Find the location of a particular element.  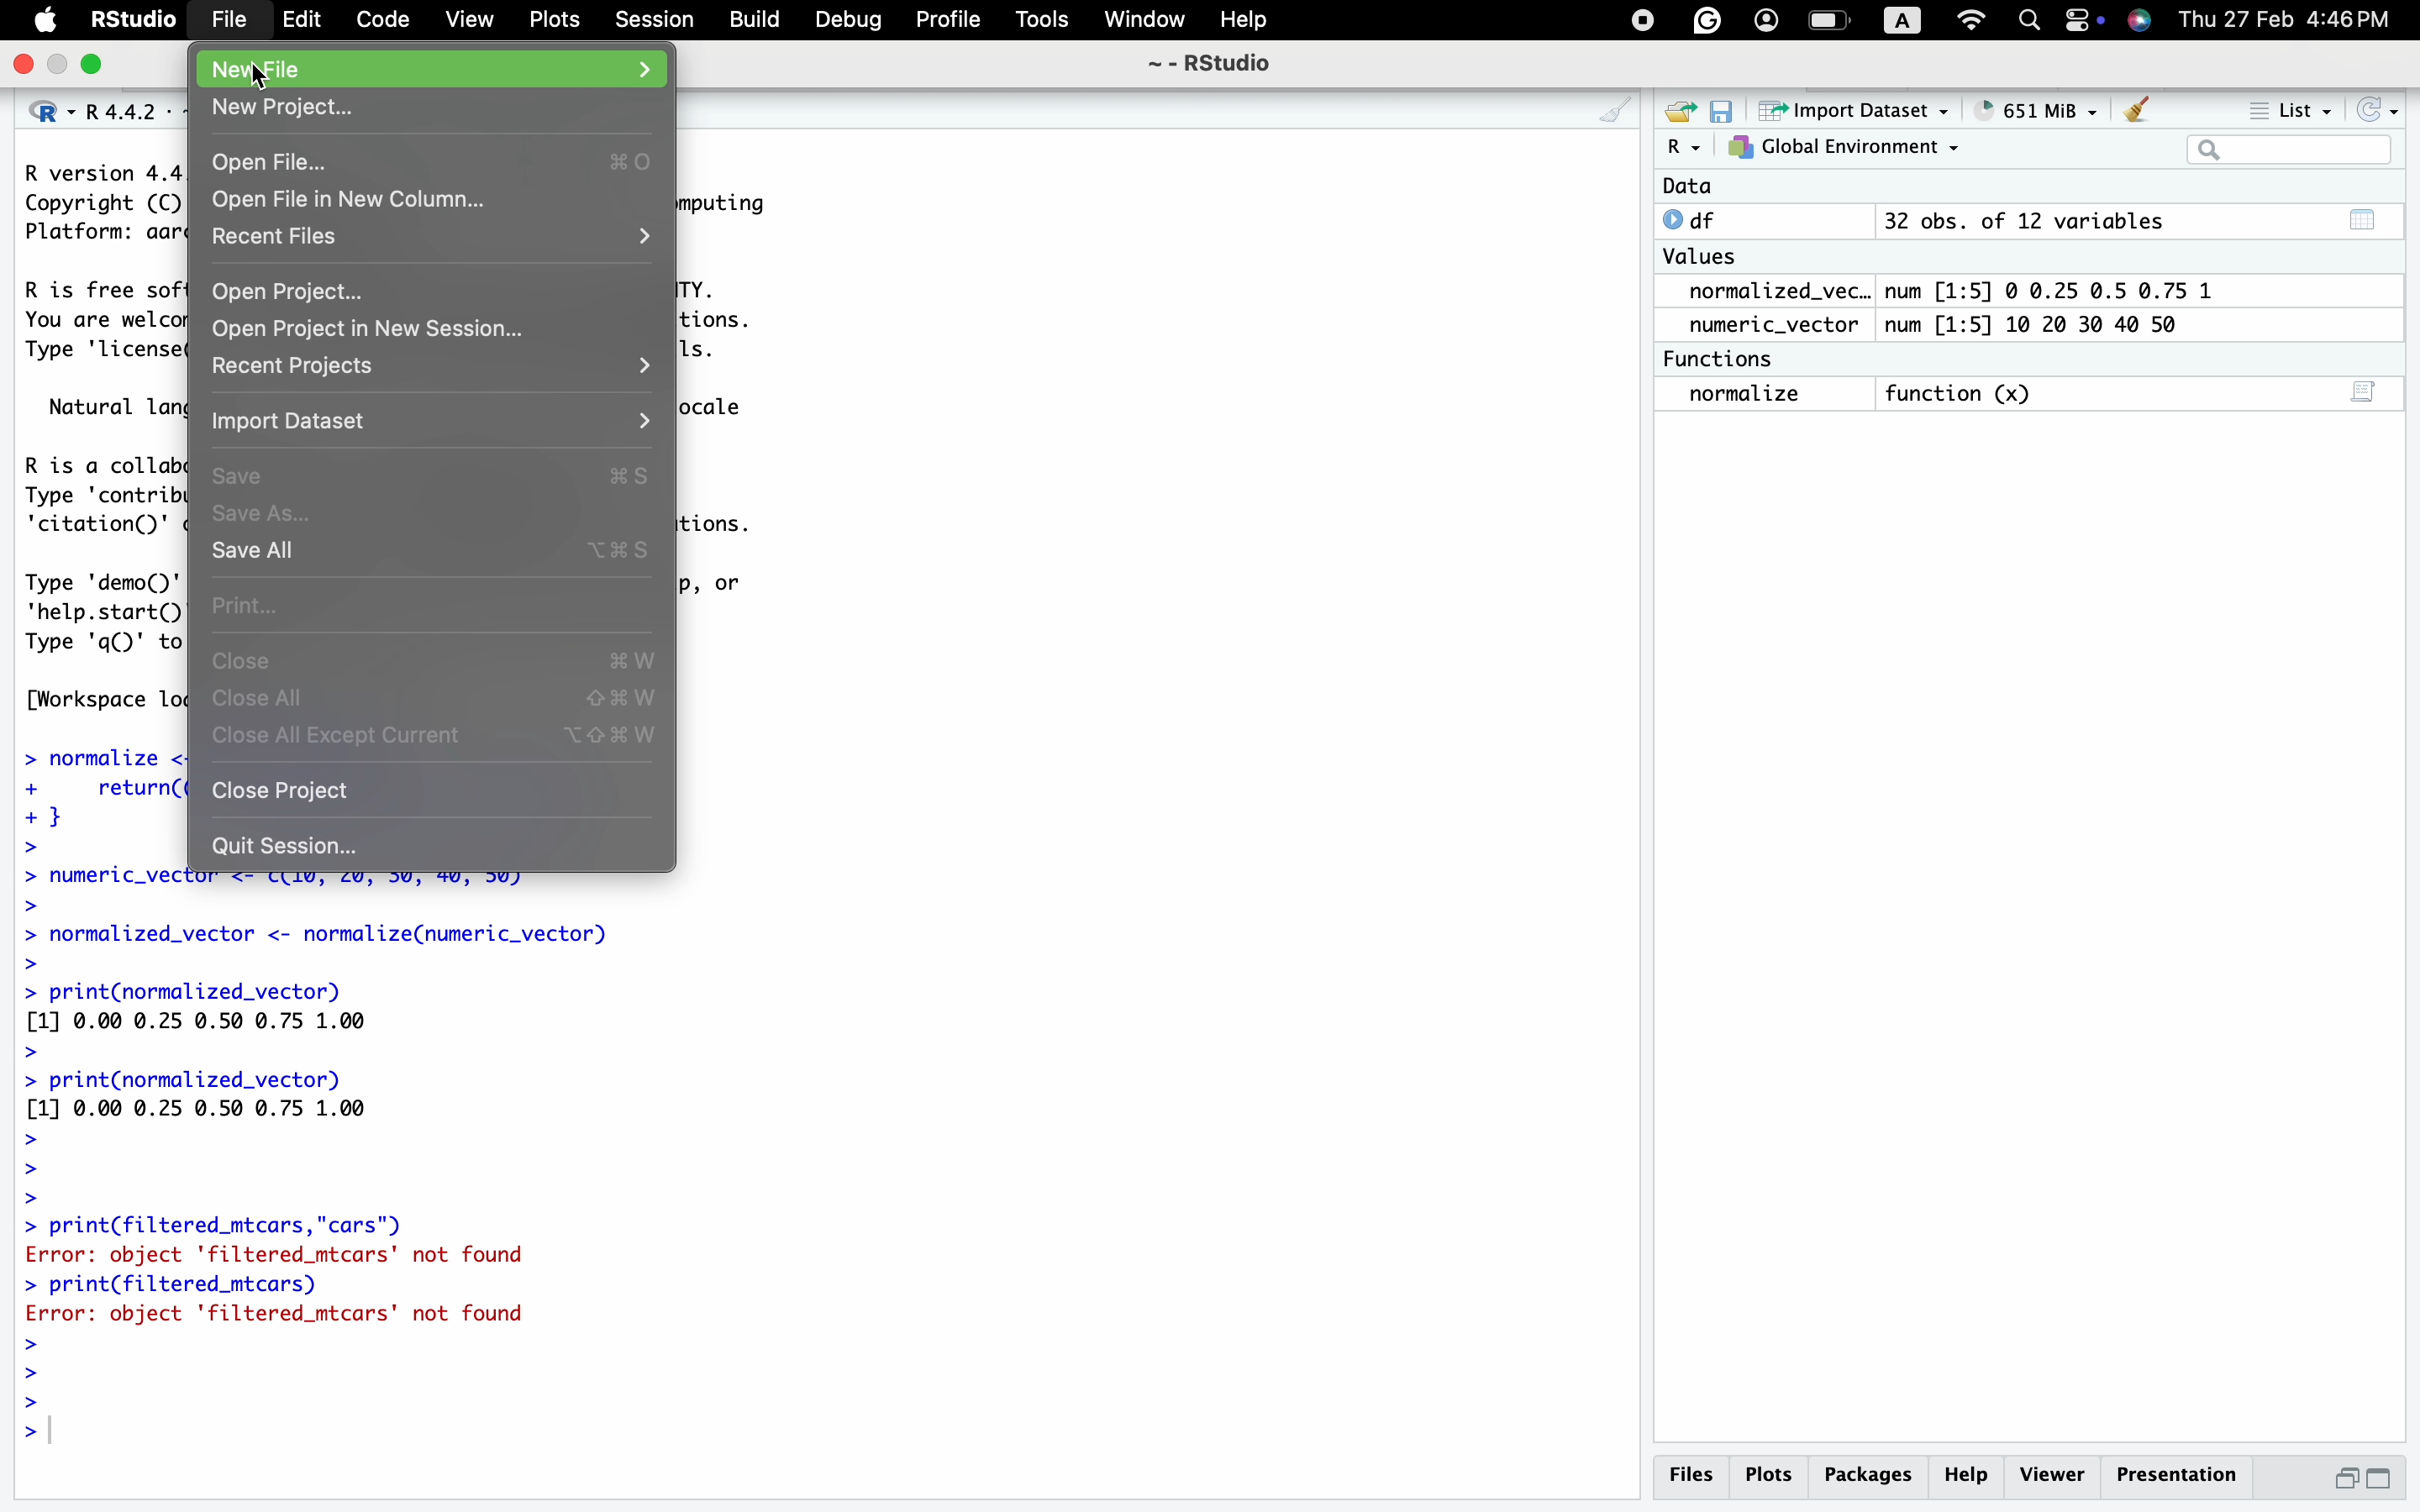

Save is located at coordinates (433, 472).